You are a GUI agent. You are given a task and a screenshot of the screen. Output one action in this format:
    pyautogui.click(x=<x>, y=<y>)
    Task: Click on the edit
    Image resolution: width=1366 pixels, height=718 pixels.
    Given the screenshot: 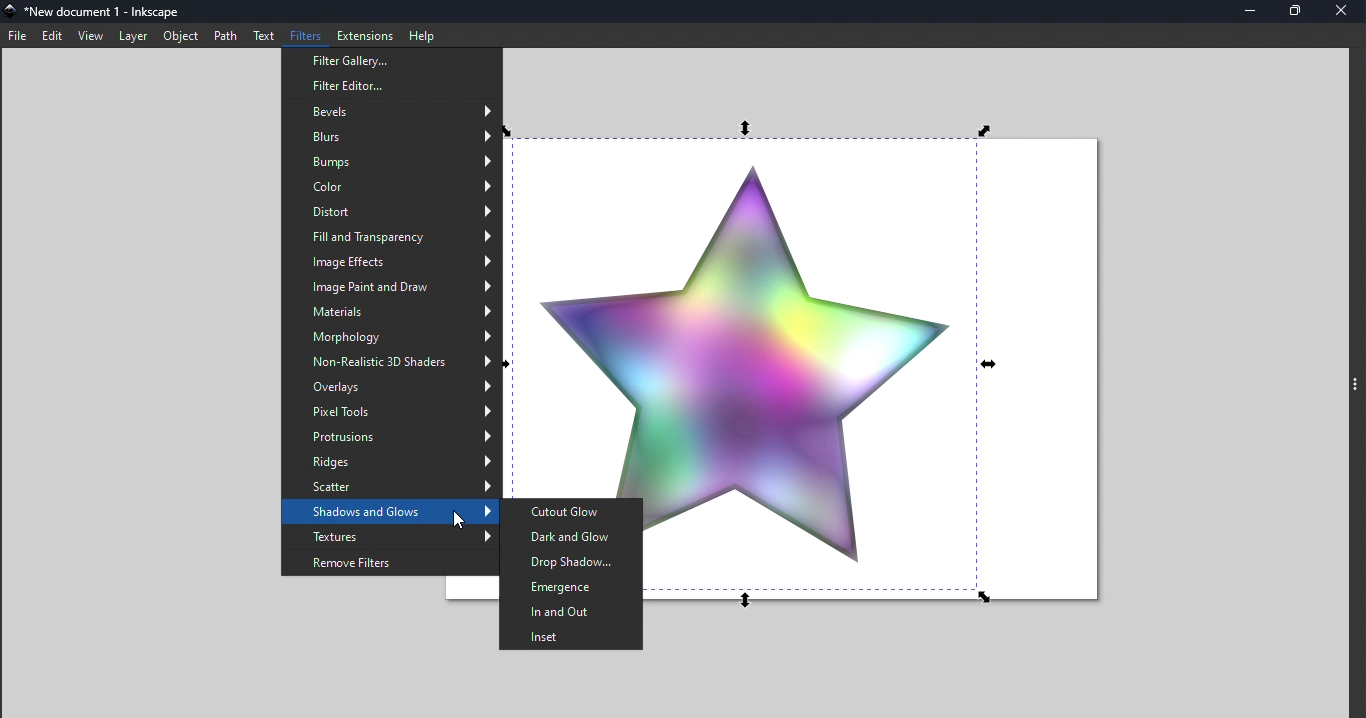 What is the action you would take?
    pyautogui.click(x=52, y=36)
    